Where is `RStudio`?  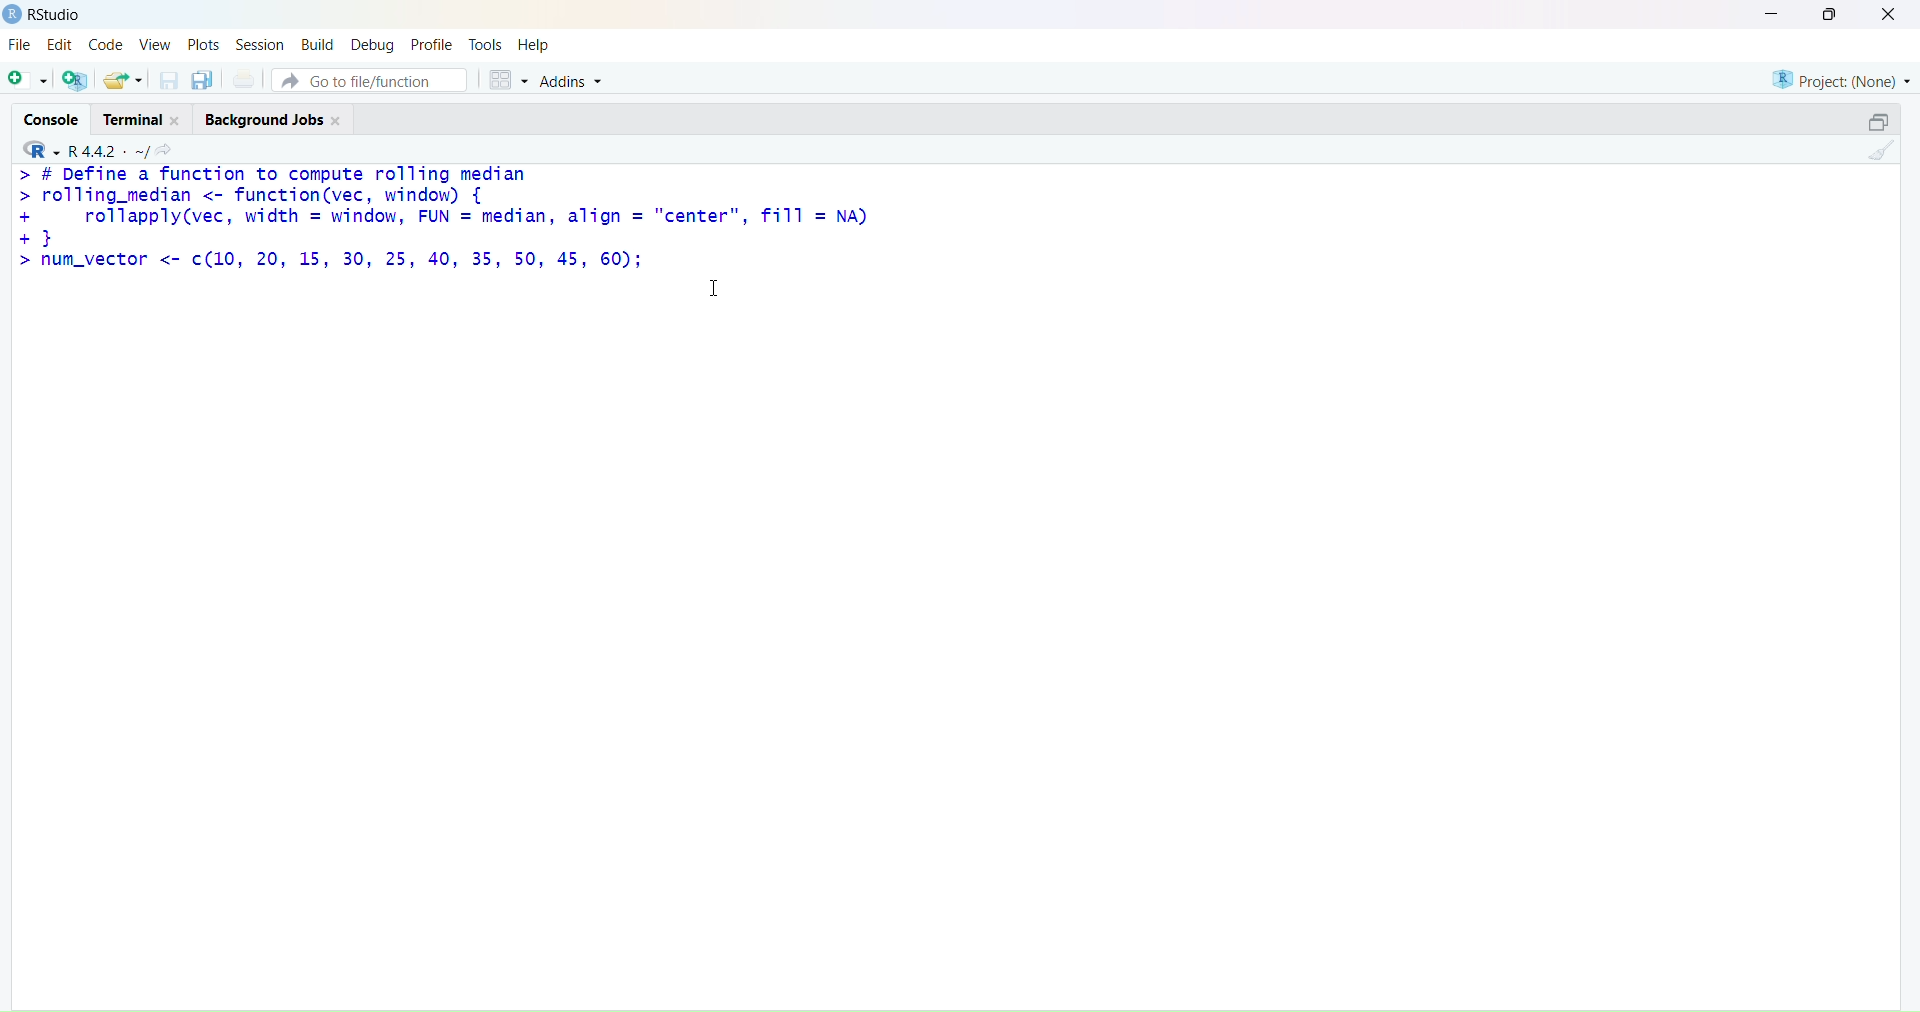 RStudio is located at coordinates (58, 15).